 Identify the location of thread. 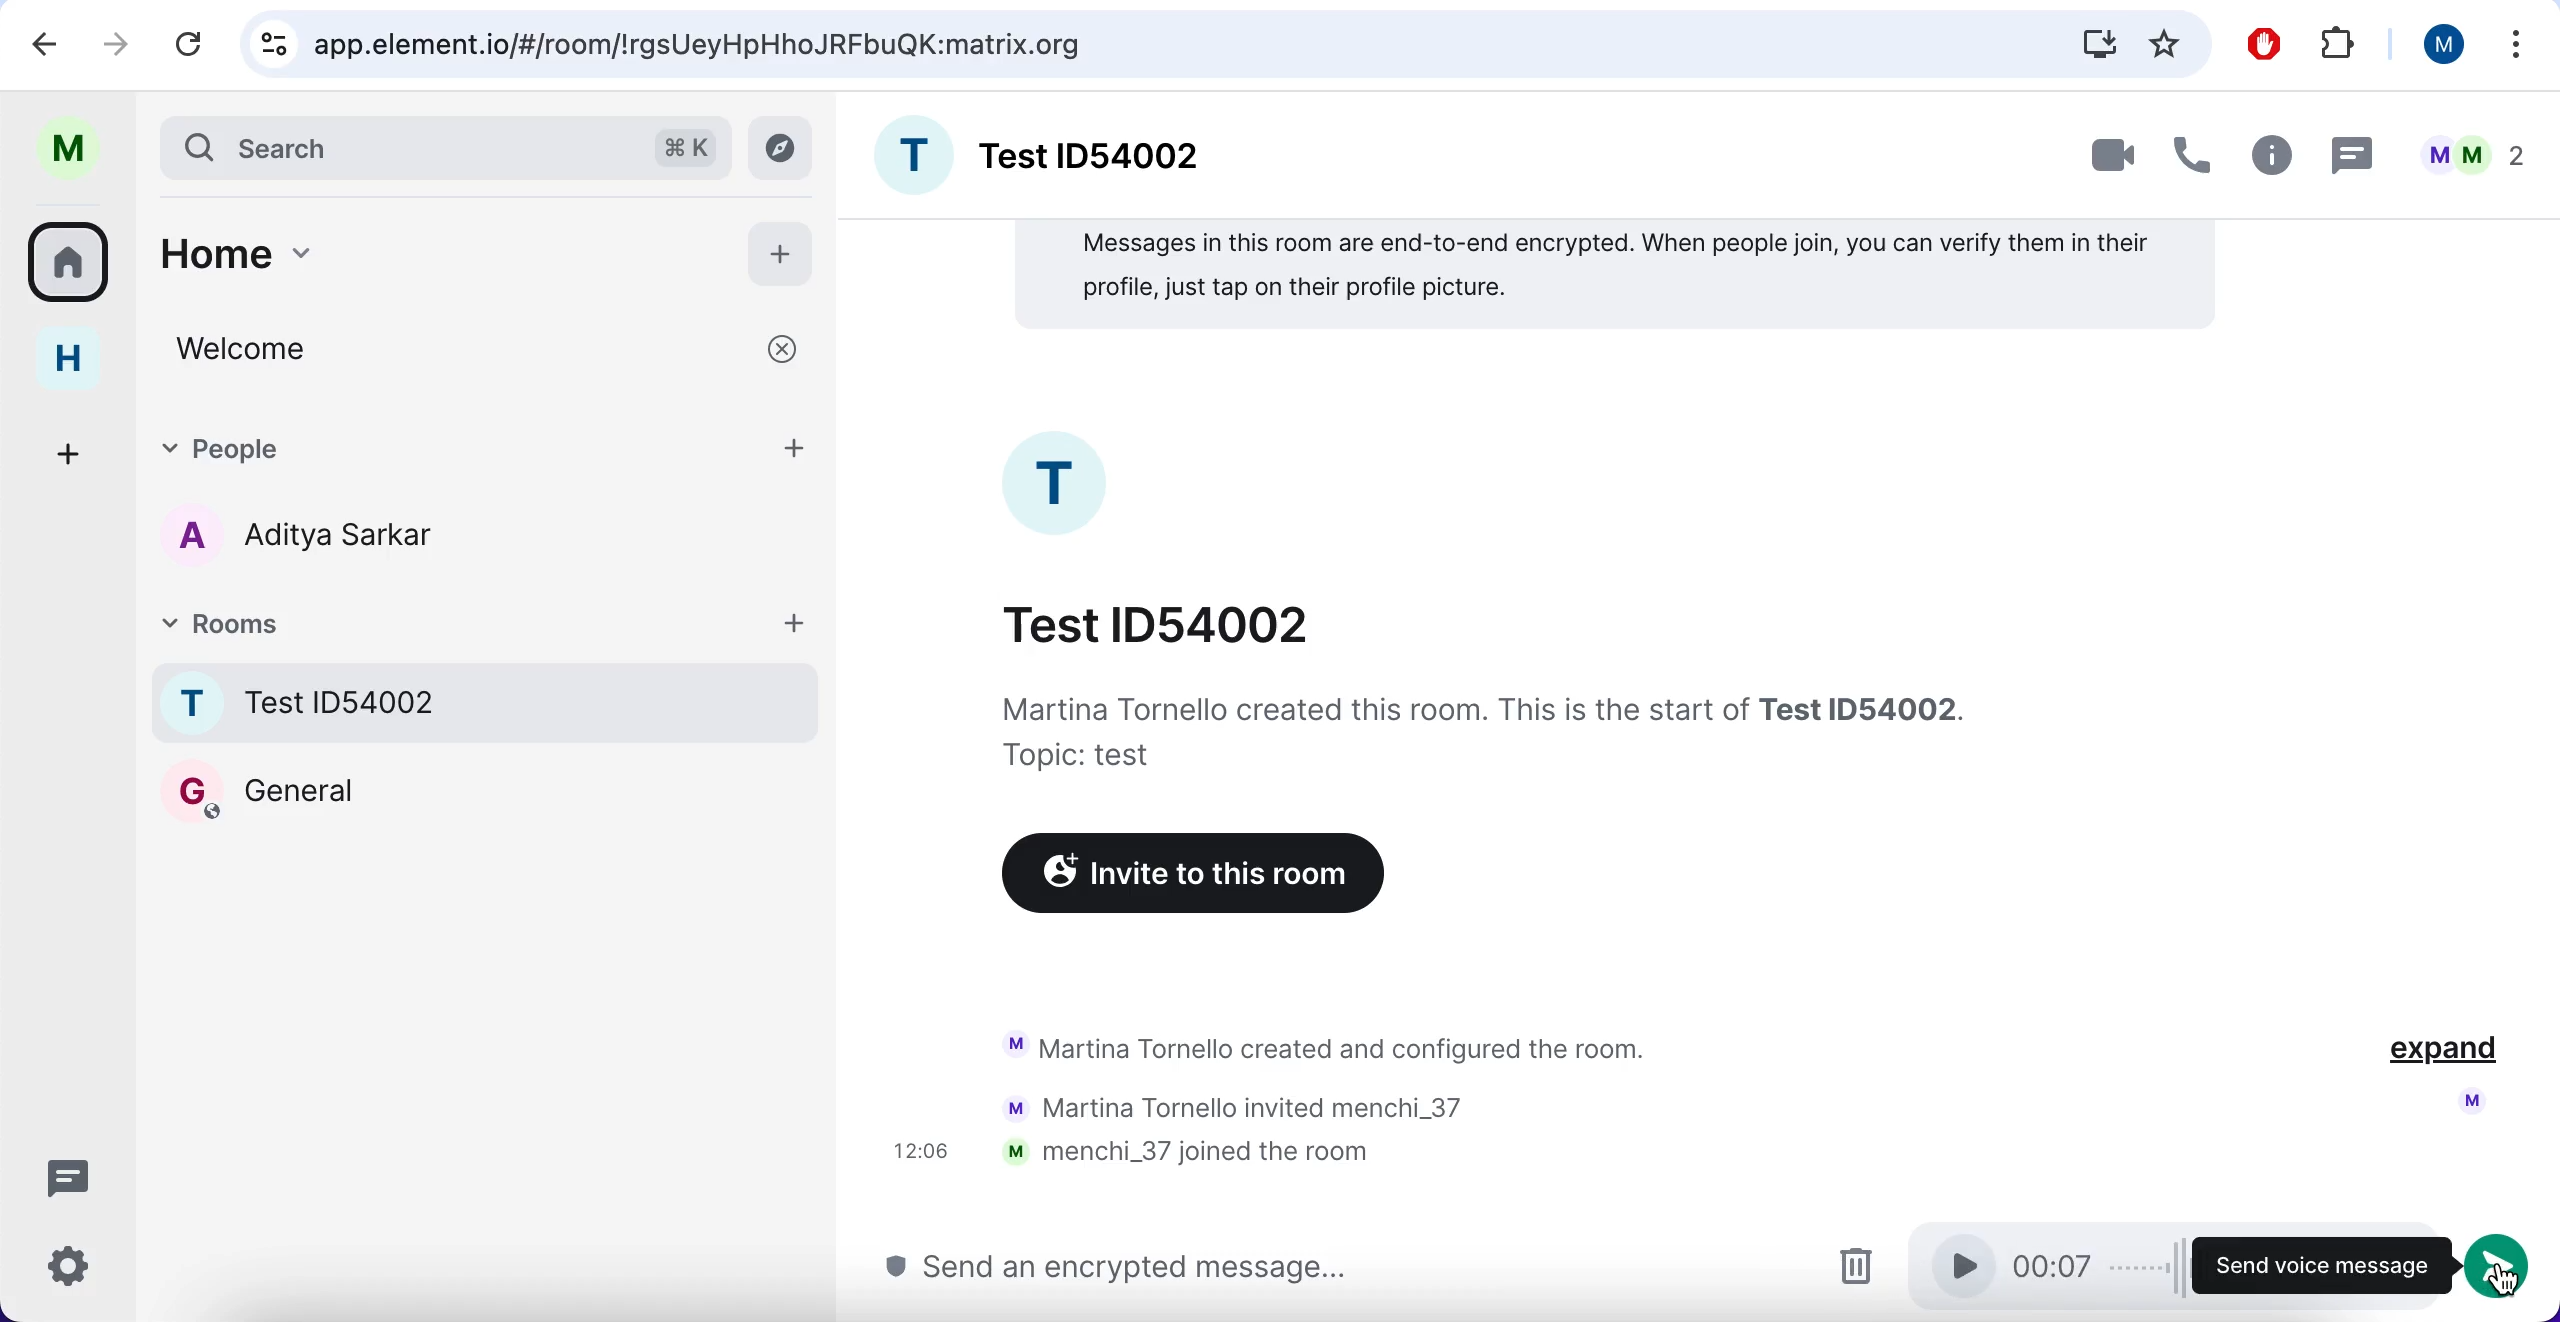
(2354, 151).